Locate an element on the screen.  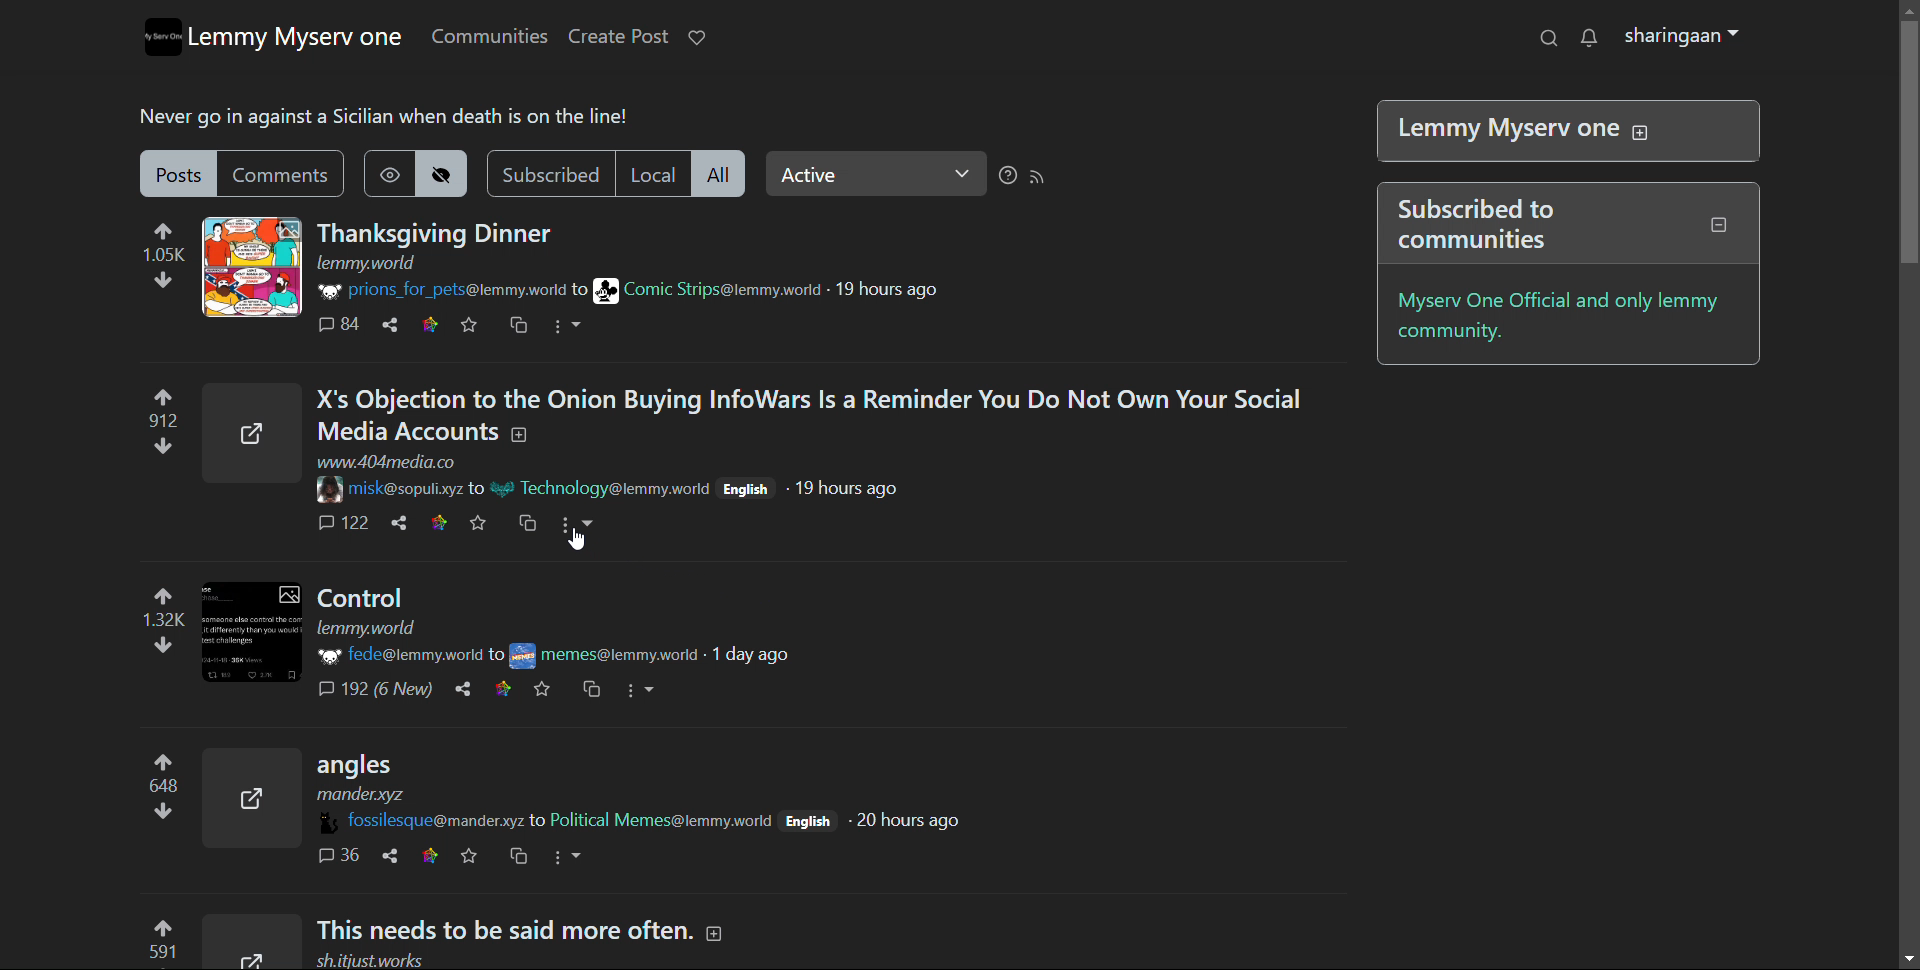
upvote  is located at coordinates (149, 942).